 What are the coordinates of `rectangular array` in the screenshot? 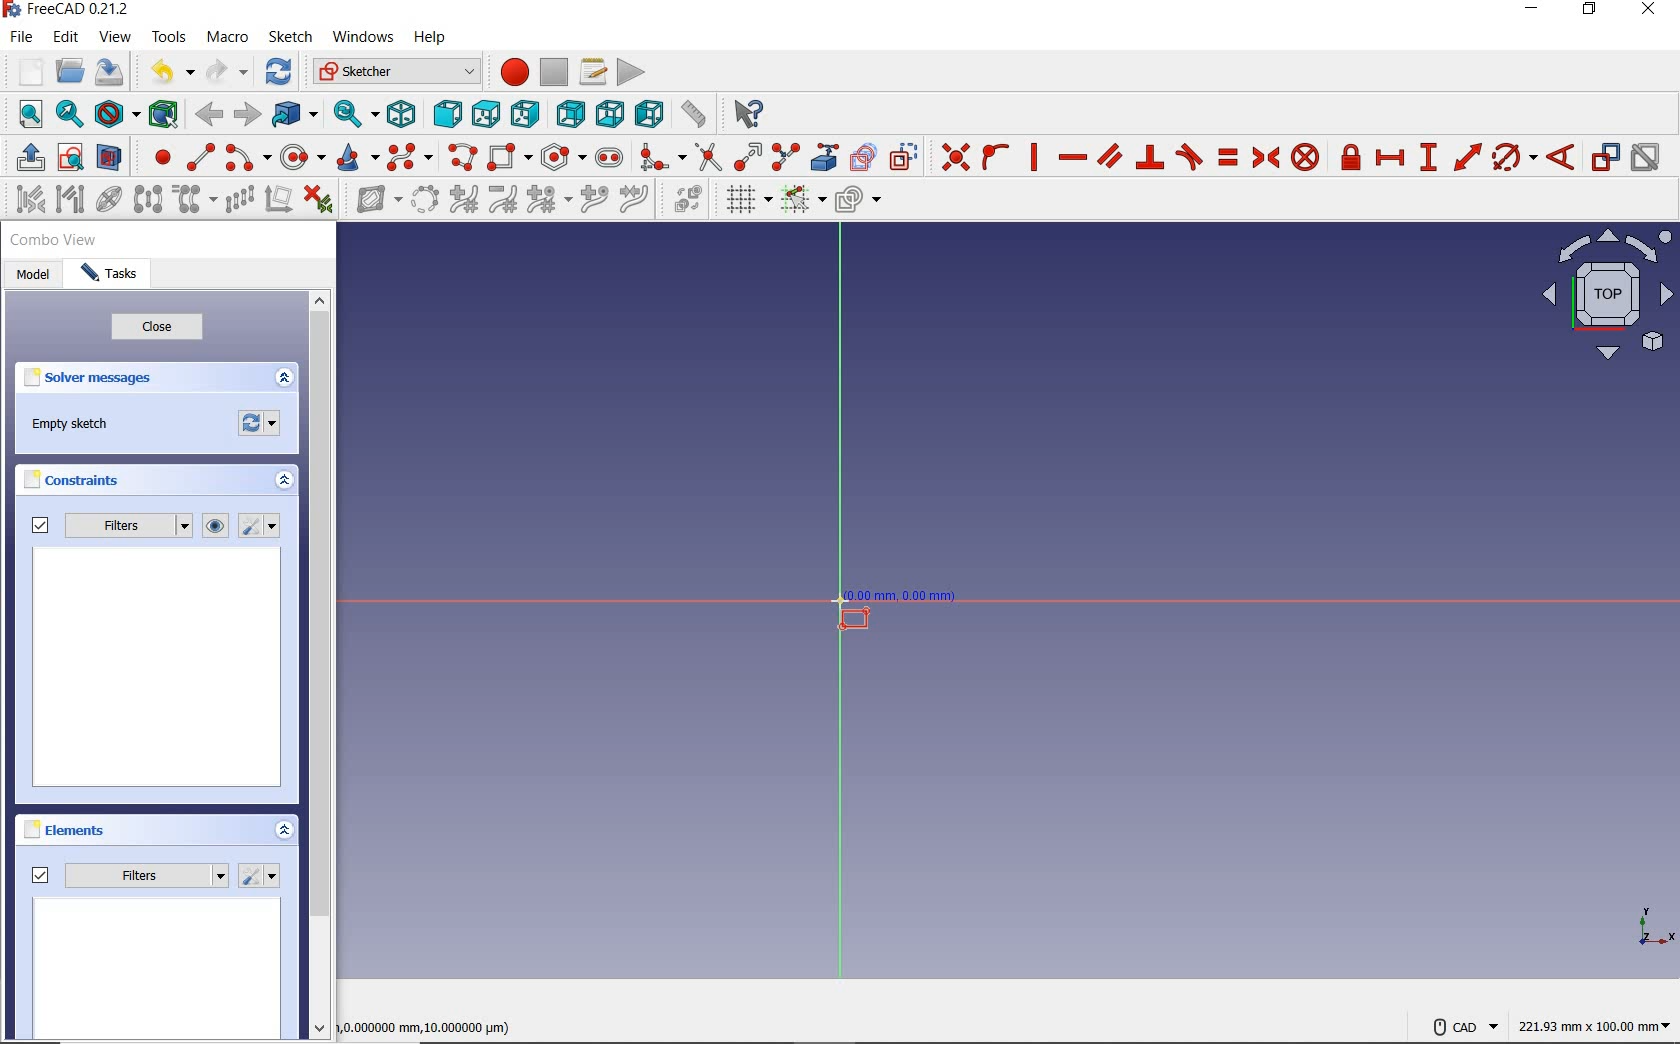 It's located at (238, 200).